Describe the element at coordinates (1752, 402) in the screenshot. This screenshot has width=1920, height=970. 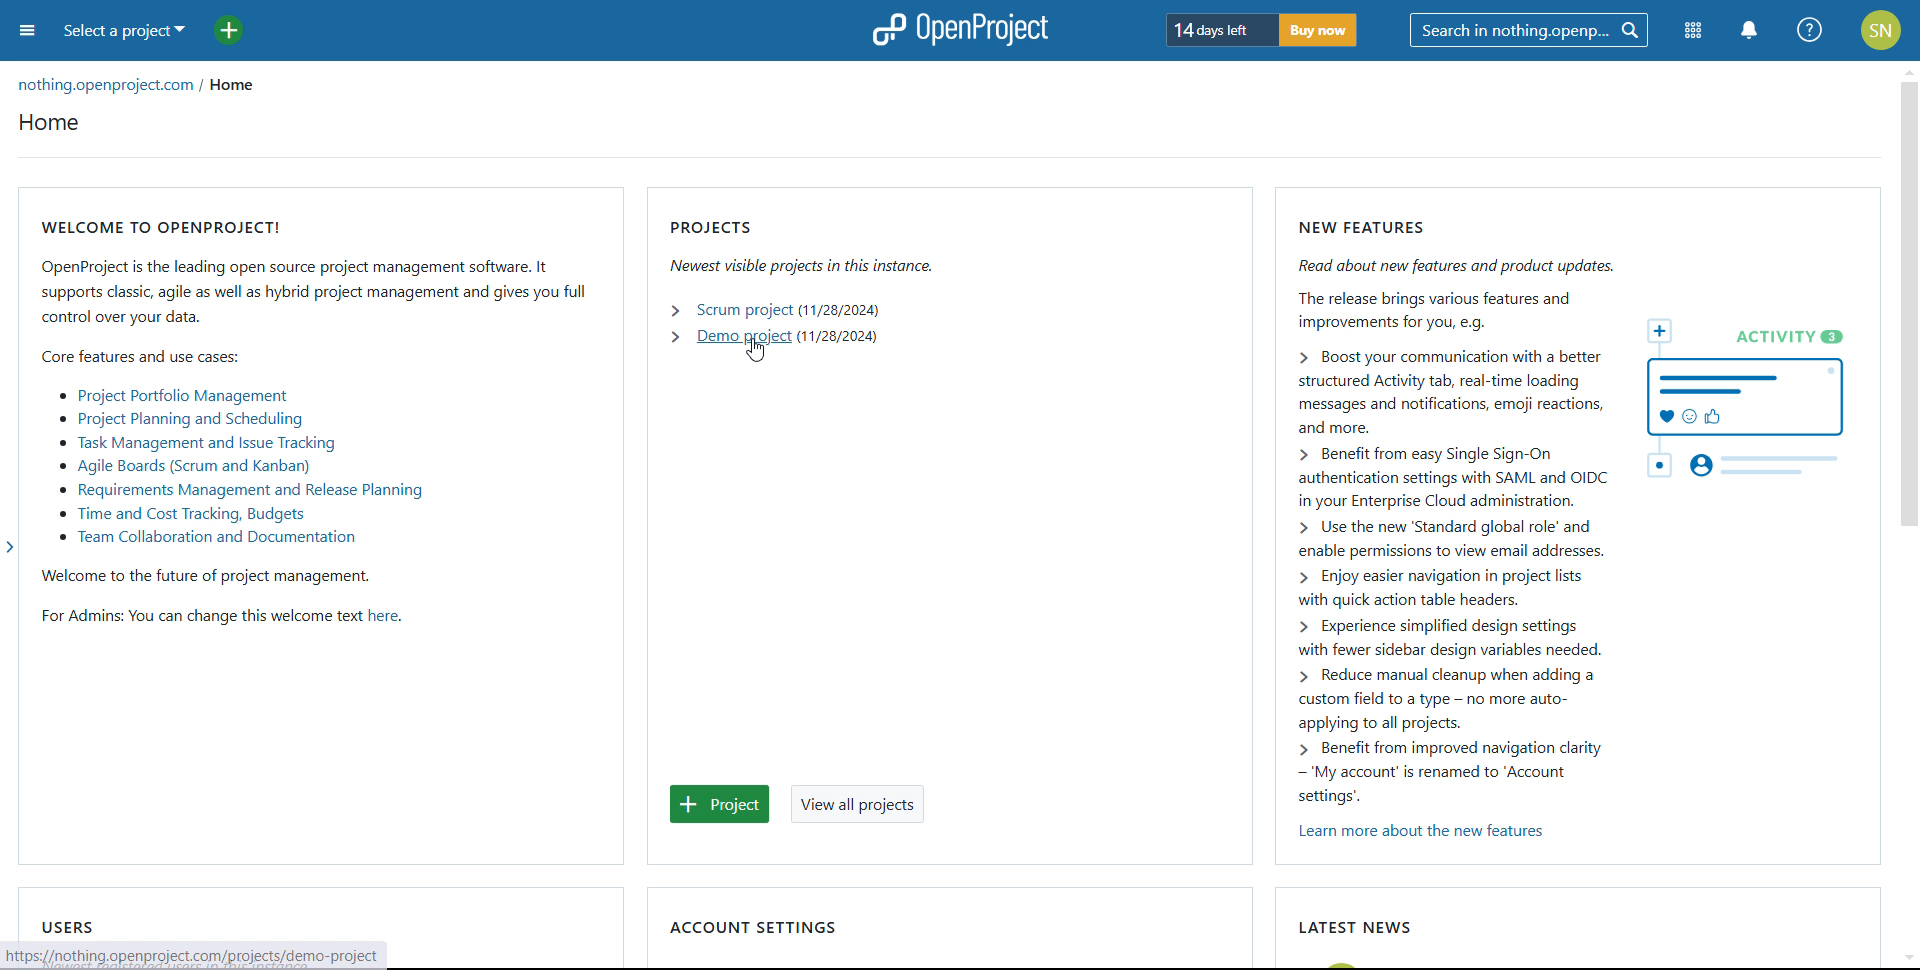
I see `activity 1` at that location.